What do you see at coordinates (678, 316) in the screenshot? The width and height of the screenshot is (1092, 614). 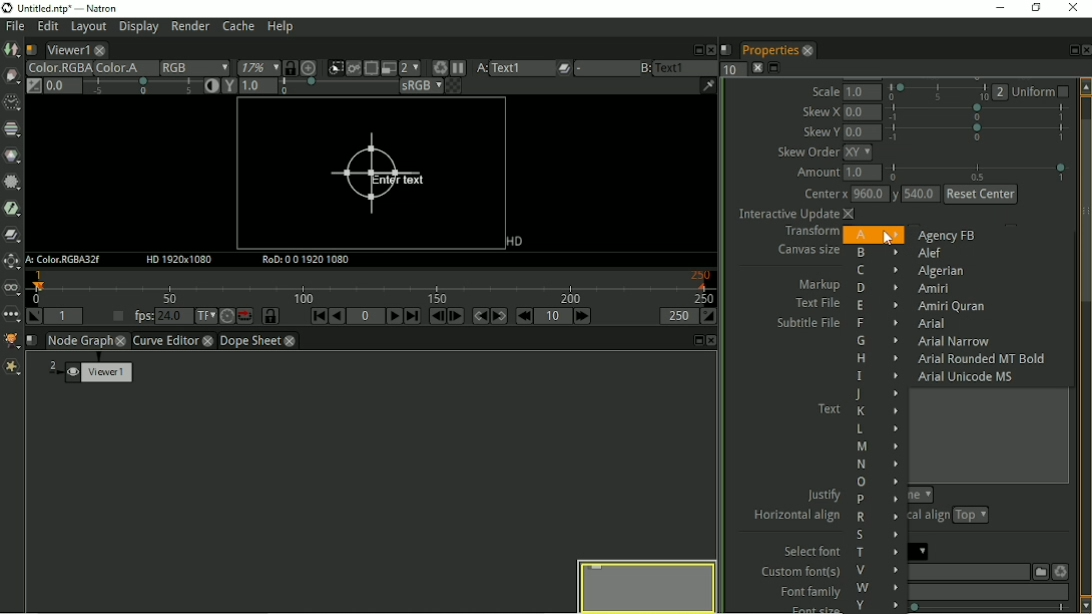 I see `The playback out point` at bounding box center [678, 316].